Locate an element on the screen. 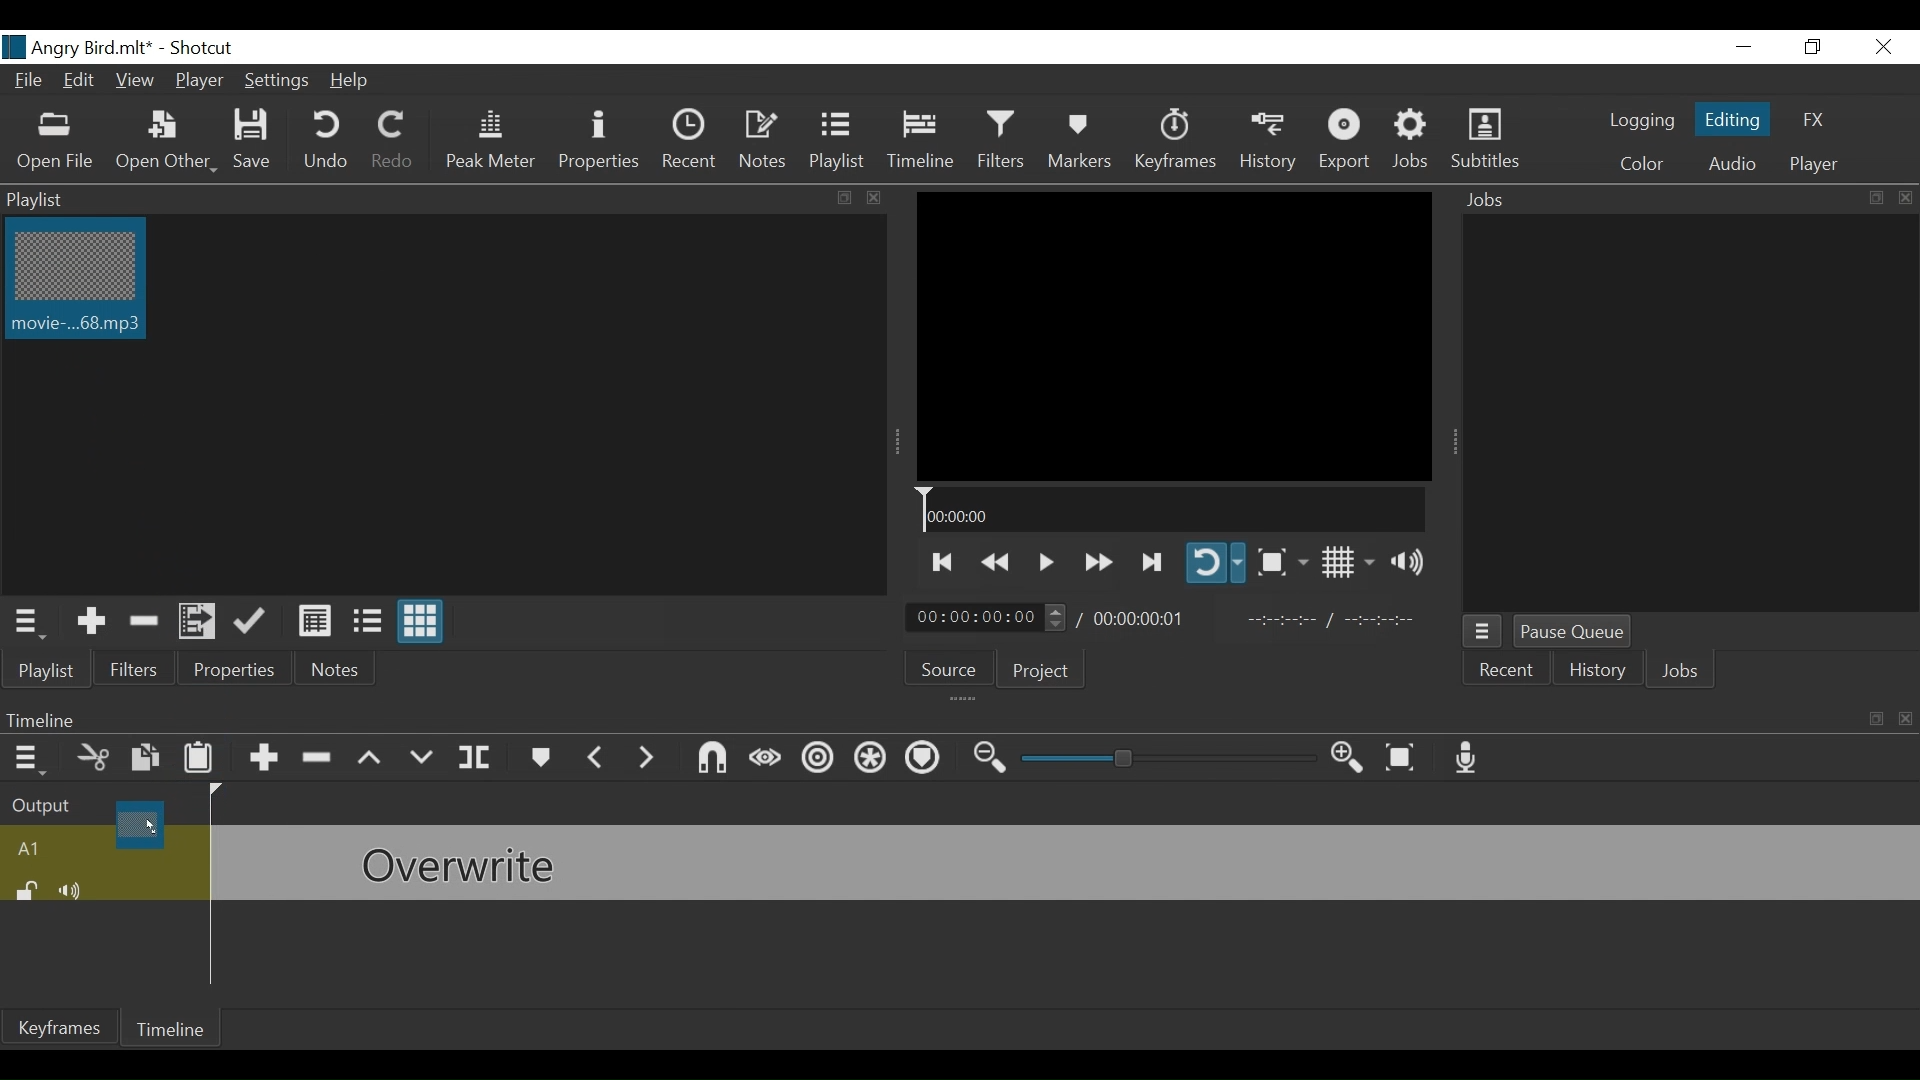  Close is located at coordinates (1885, 47).